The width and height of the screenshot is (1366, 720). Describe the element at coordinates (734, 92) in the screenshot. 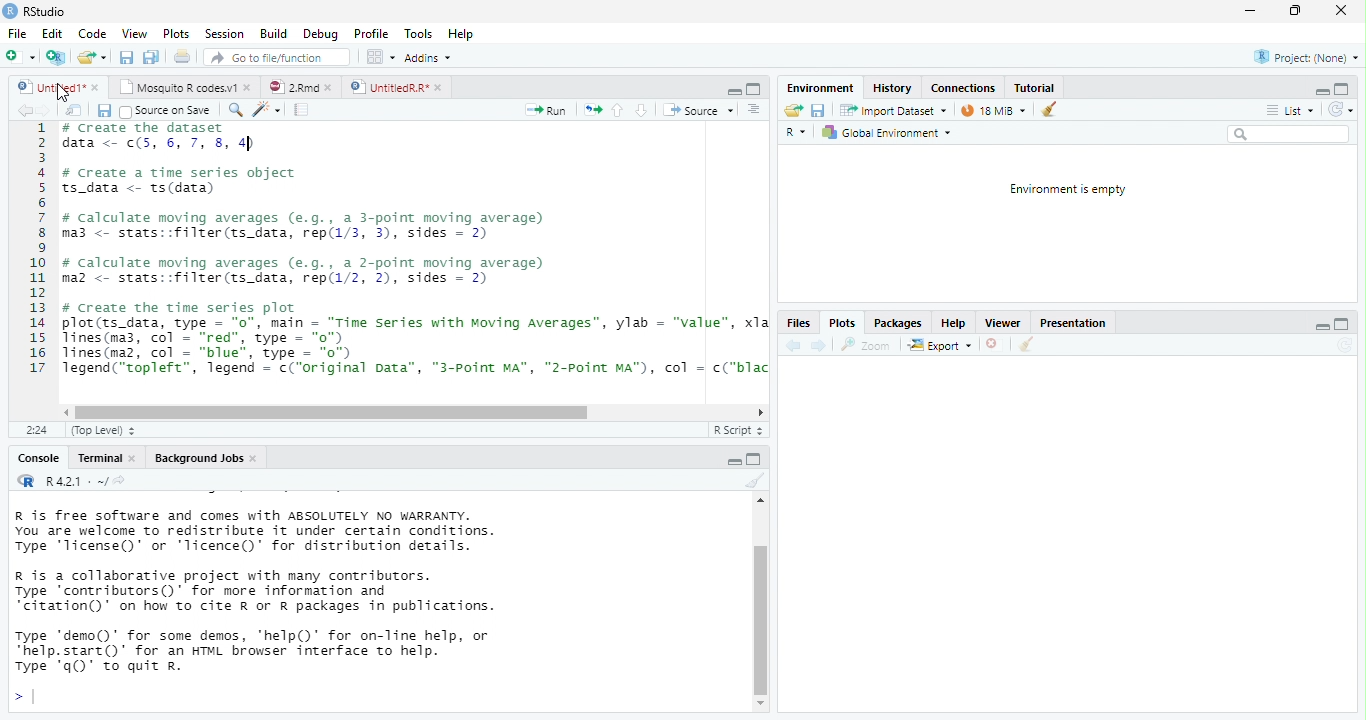

I see `minimize` at that location.